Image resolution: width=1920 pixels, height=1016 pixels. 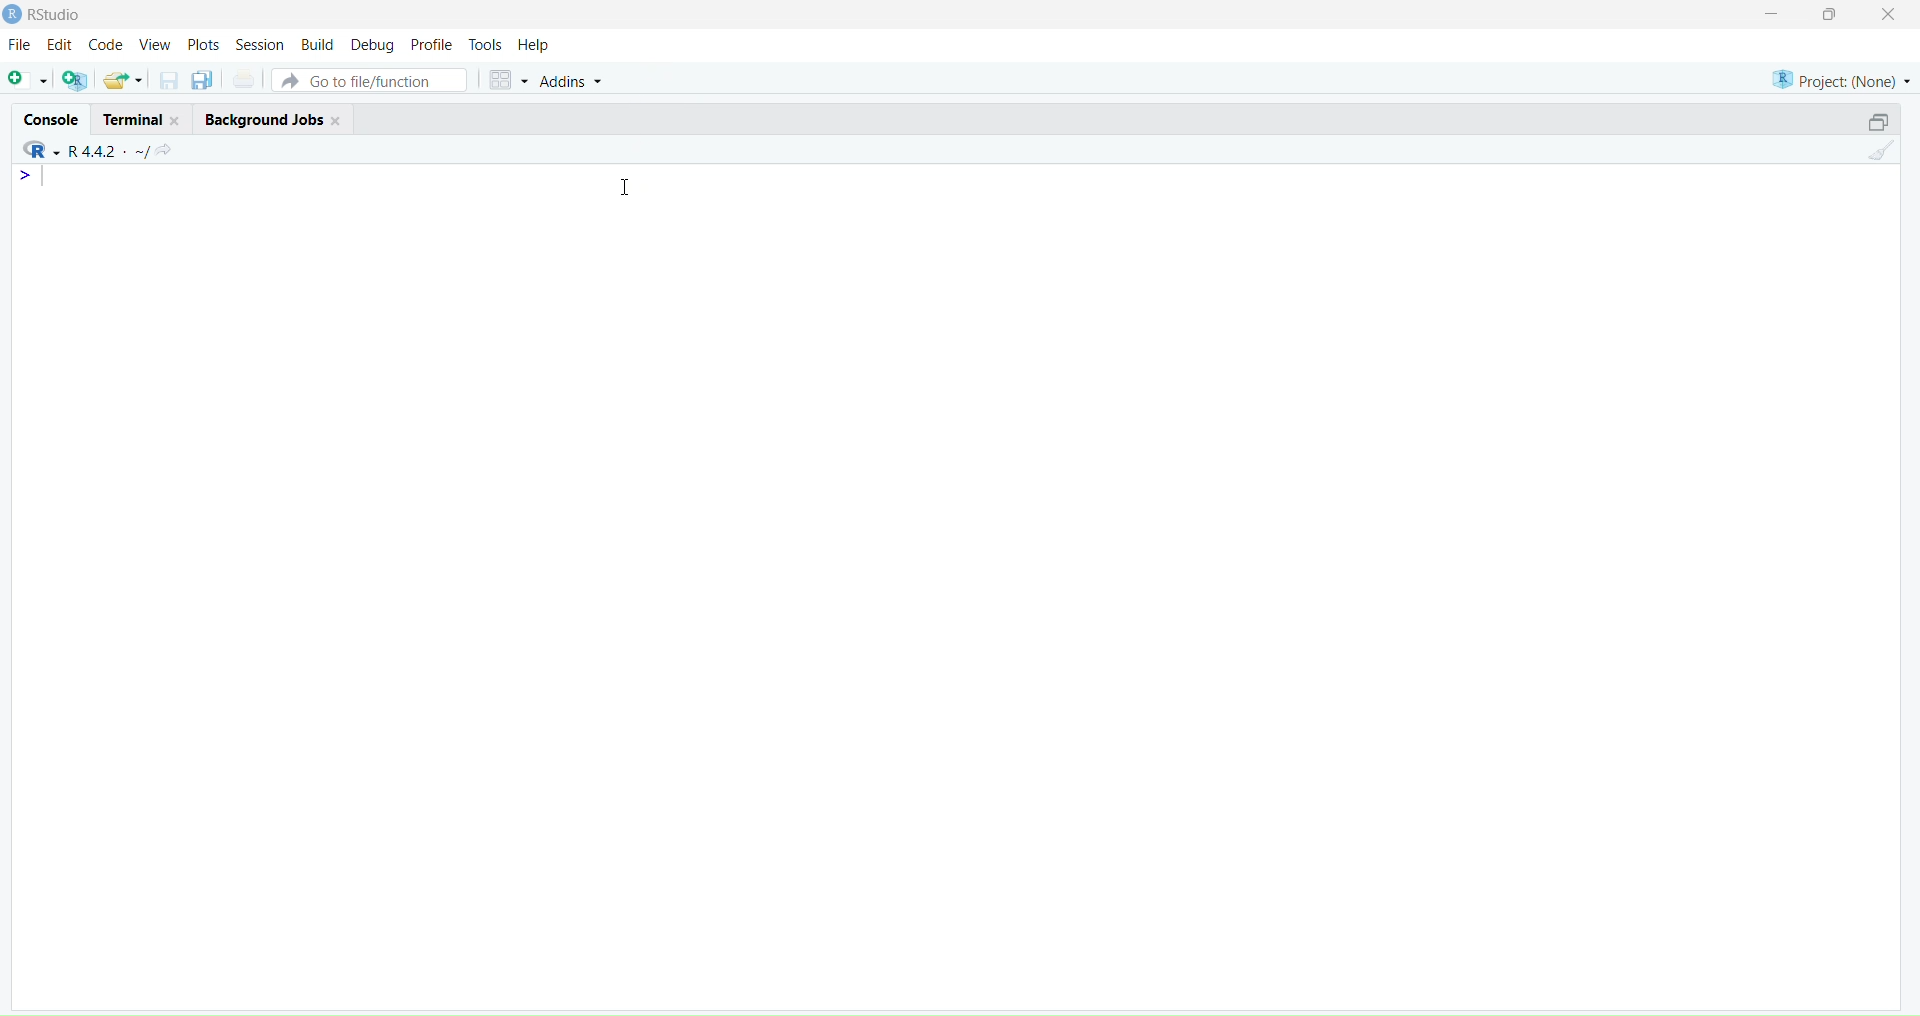 I want to click on project(None), so click(x=1837, y=79).